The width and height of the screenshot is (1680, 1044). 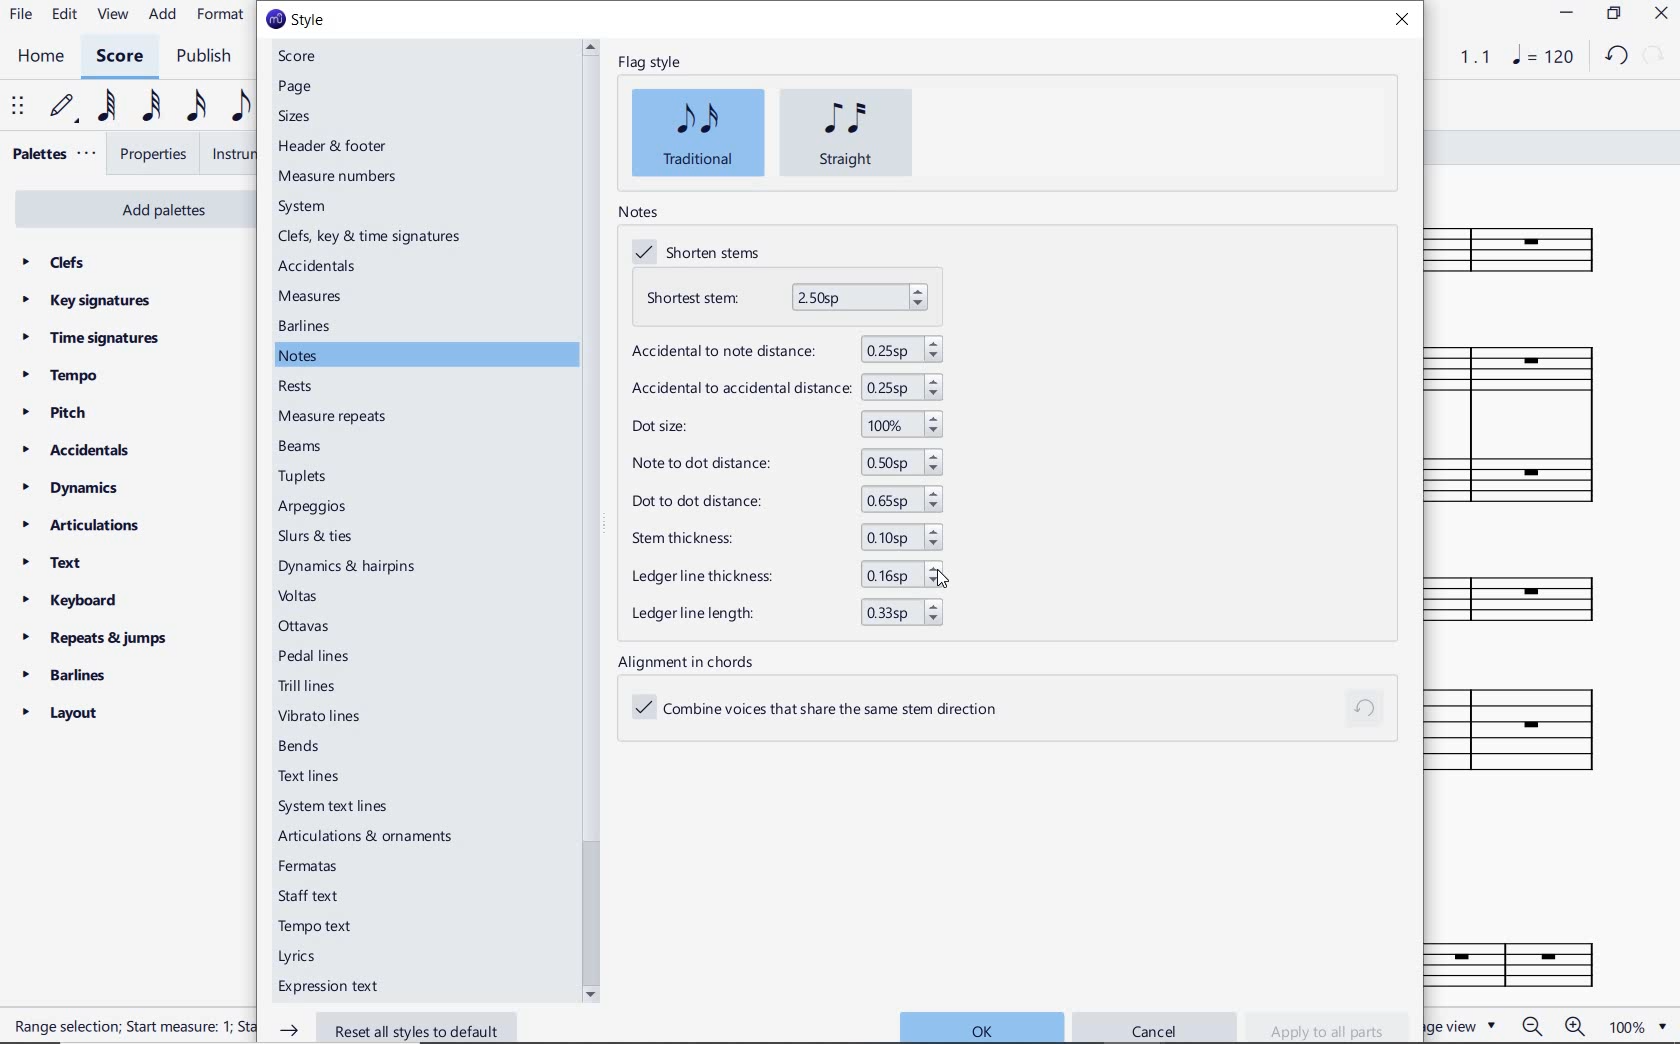 I want to click on repeats & jumps, so click(x=101, y=639).